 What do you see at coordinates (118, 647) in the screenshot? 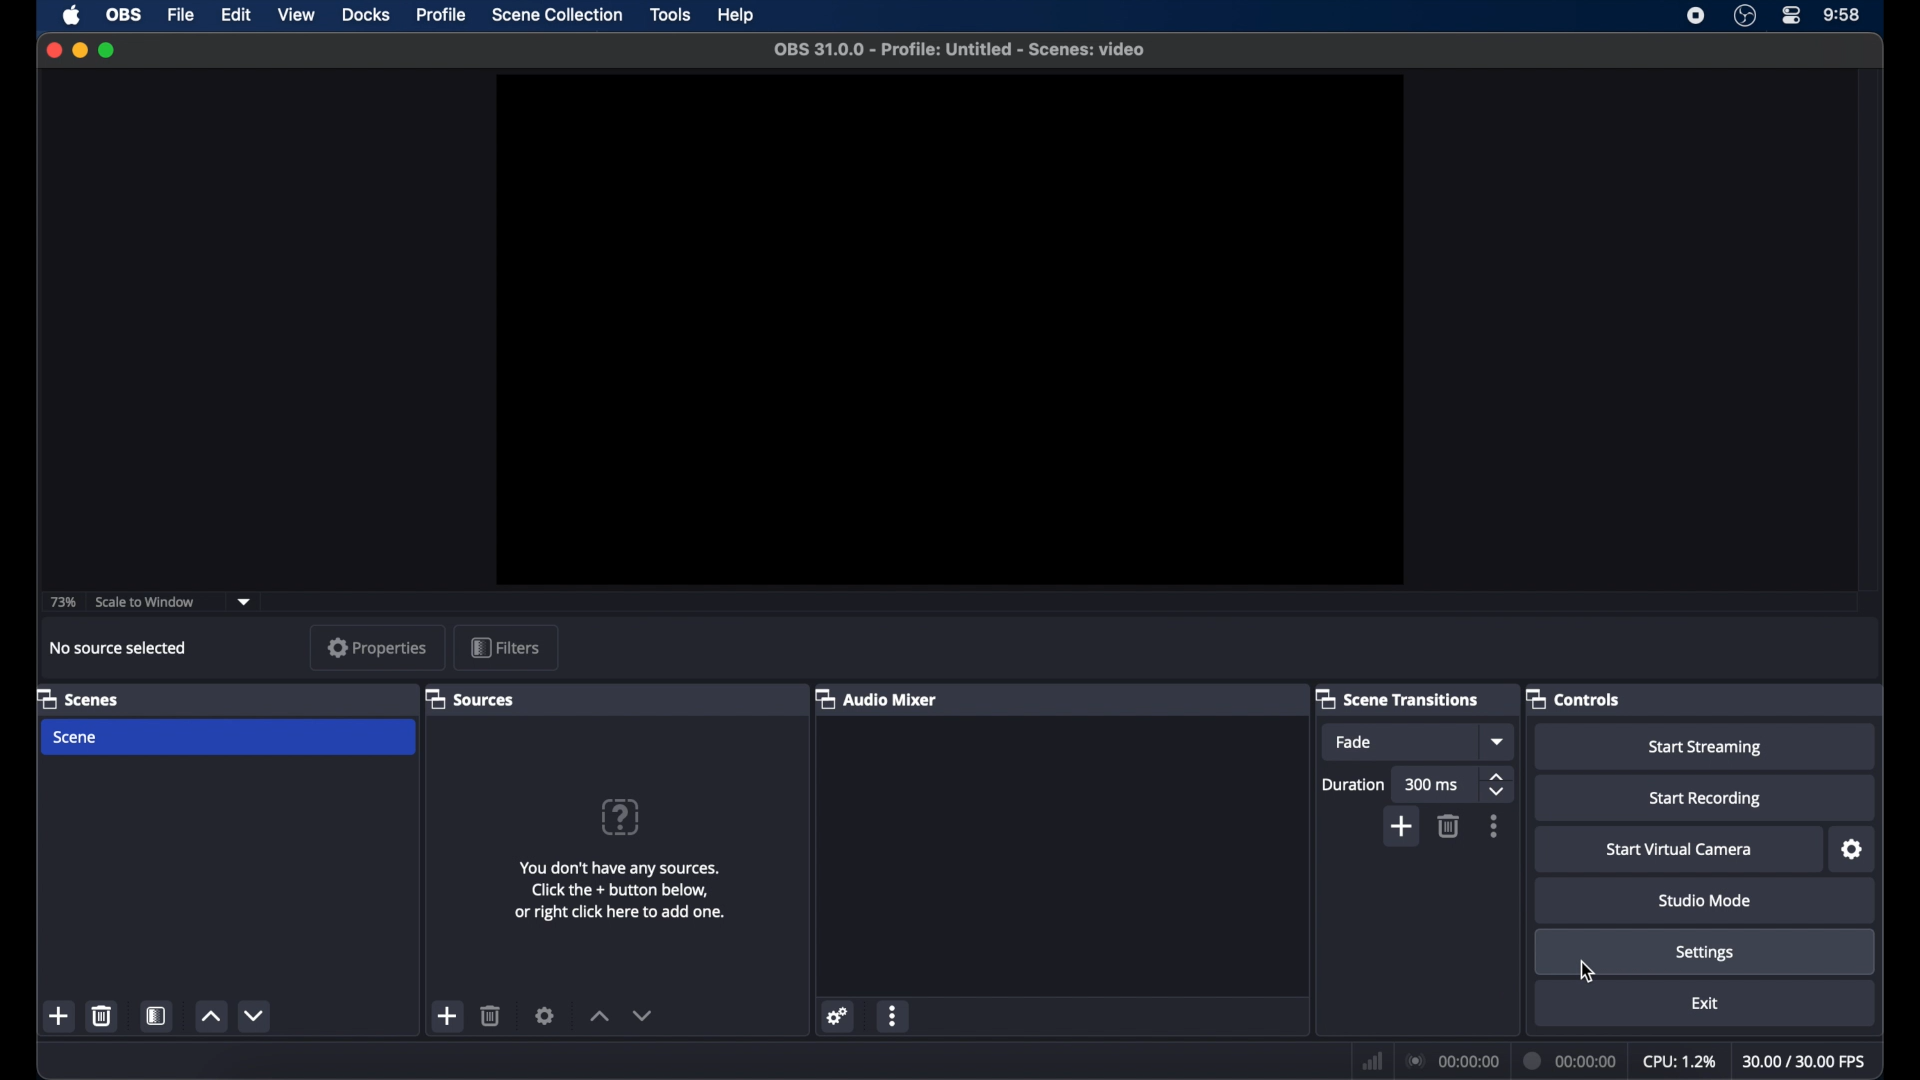
I see `no source selected ` at bounding box center [118, 647].